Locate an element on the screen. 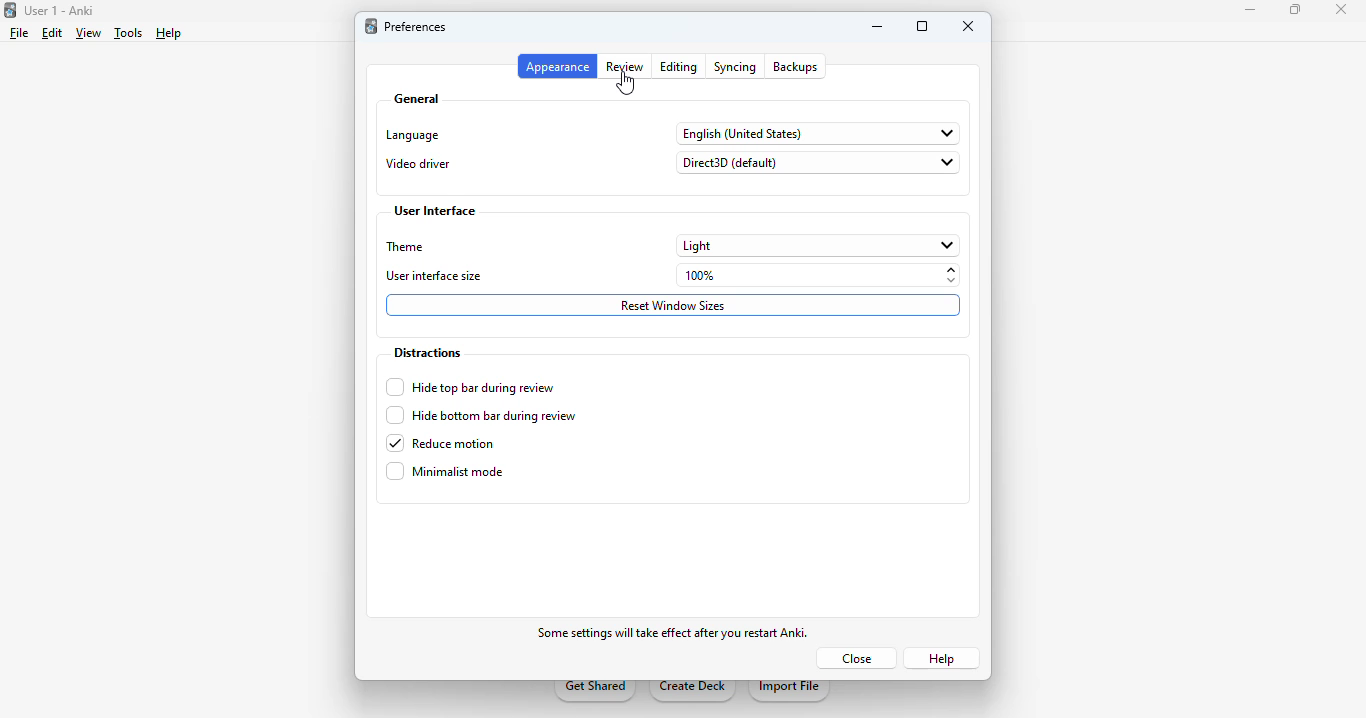  hide top bar during review is located at coordinates (471, 387).